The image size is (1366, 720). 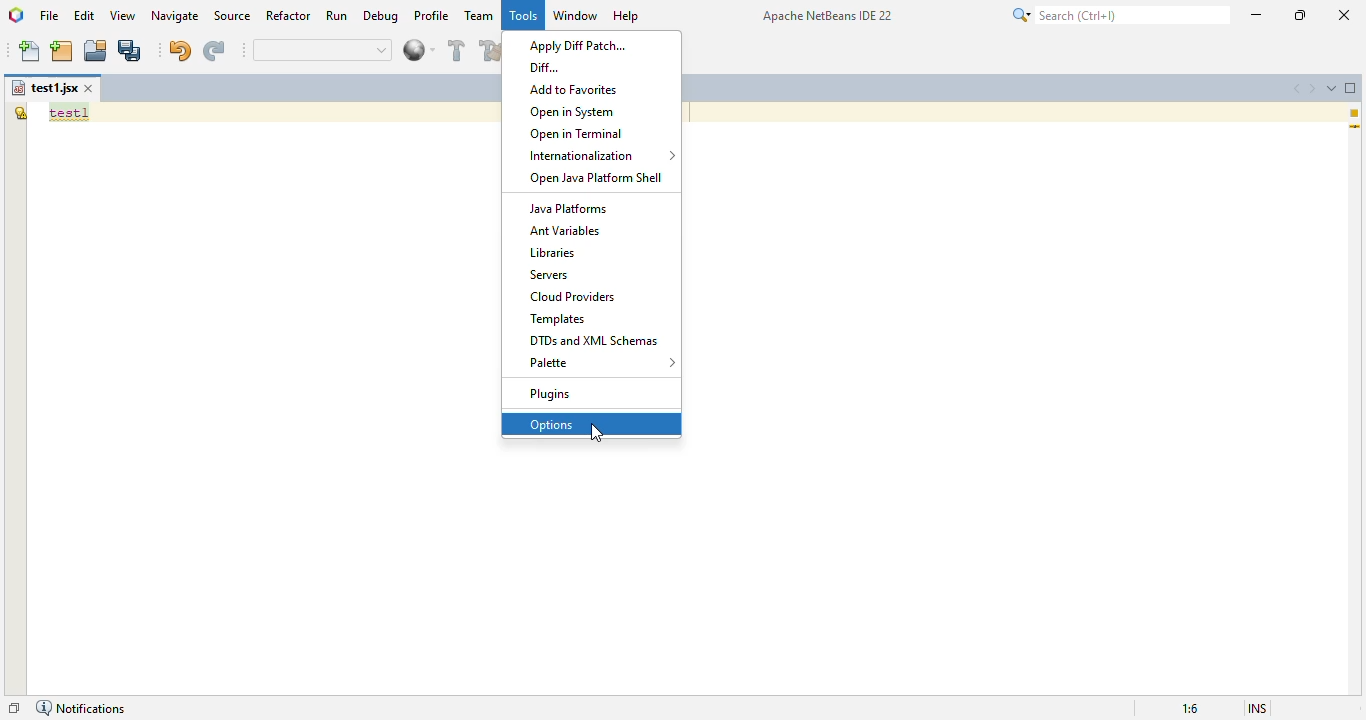 I want to click on file, so click(x=49, y=15).